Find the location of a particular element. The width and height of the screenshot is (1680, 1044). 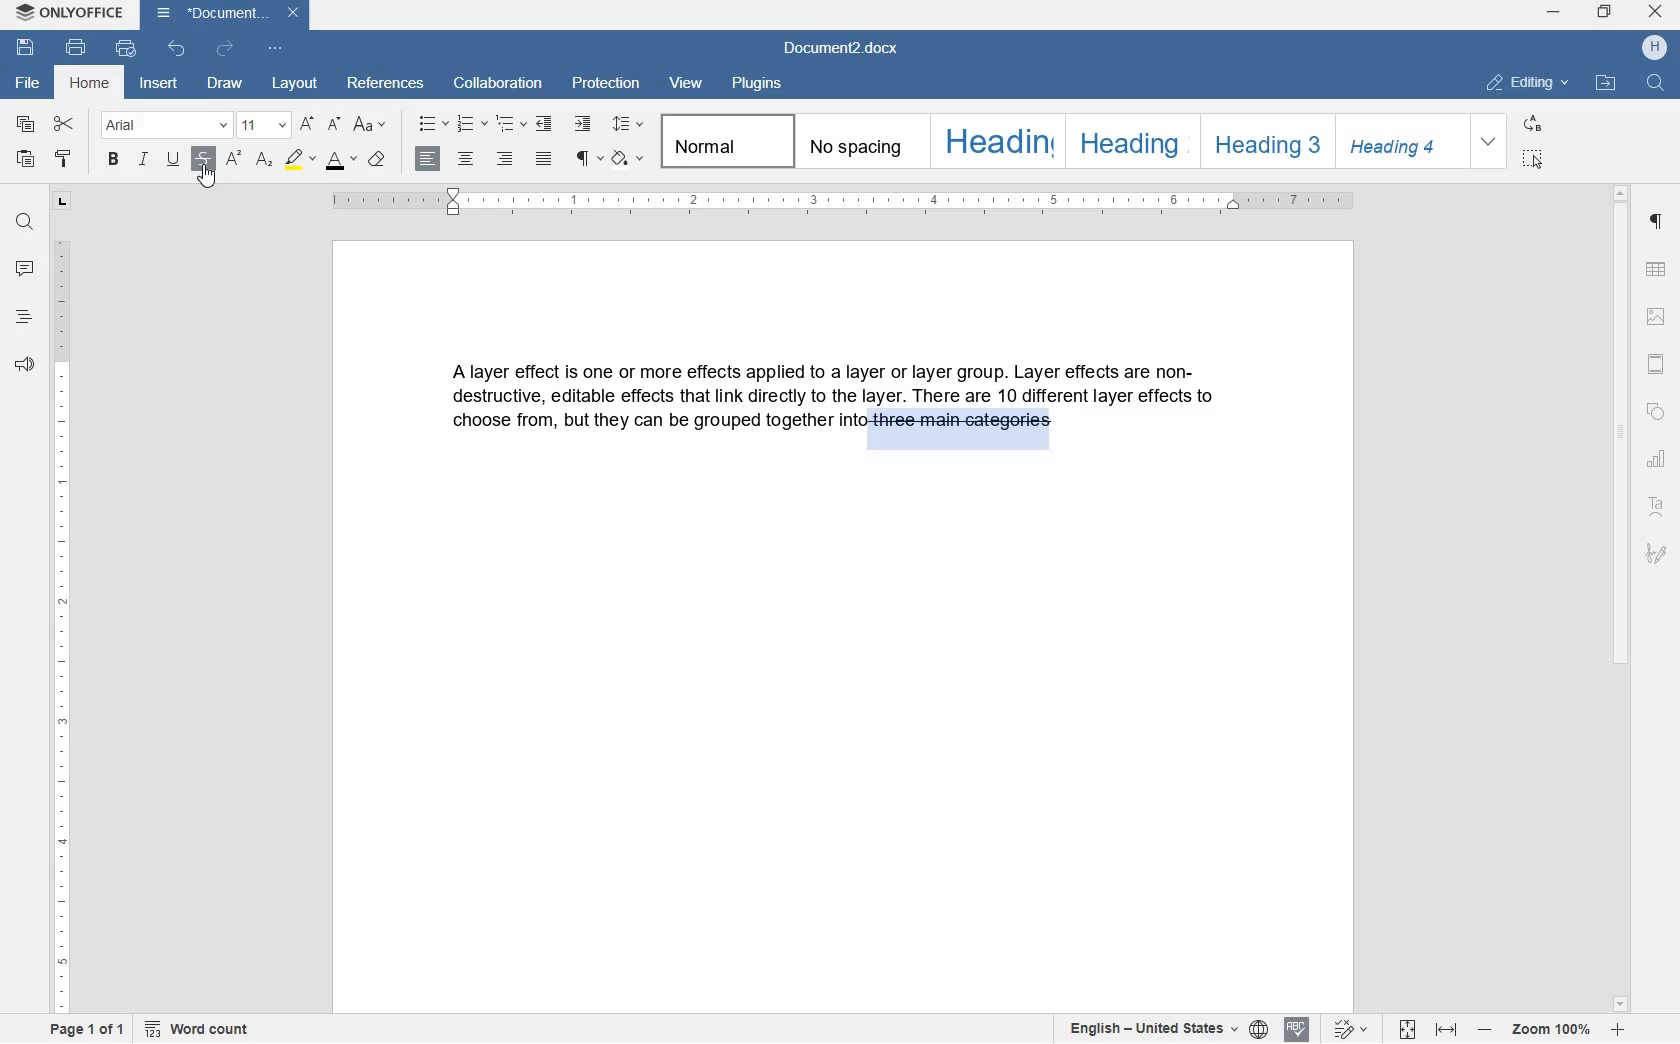

fit to page or width is located at coordinates (1427, 1031).